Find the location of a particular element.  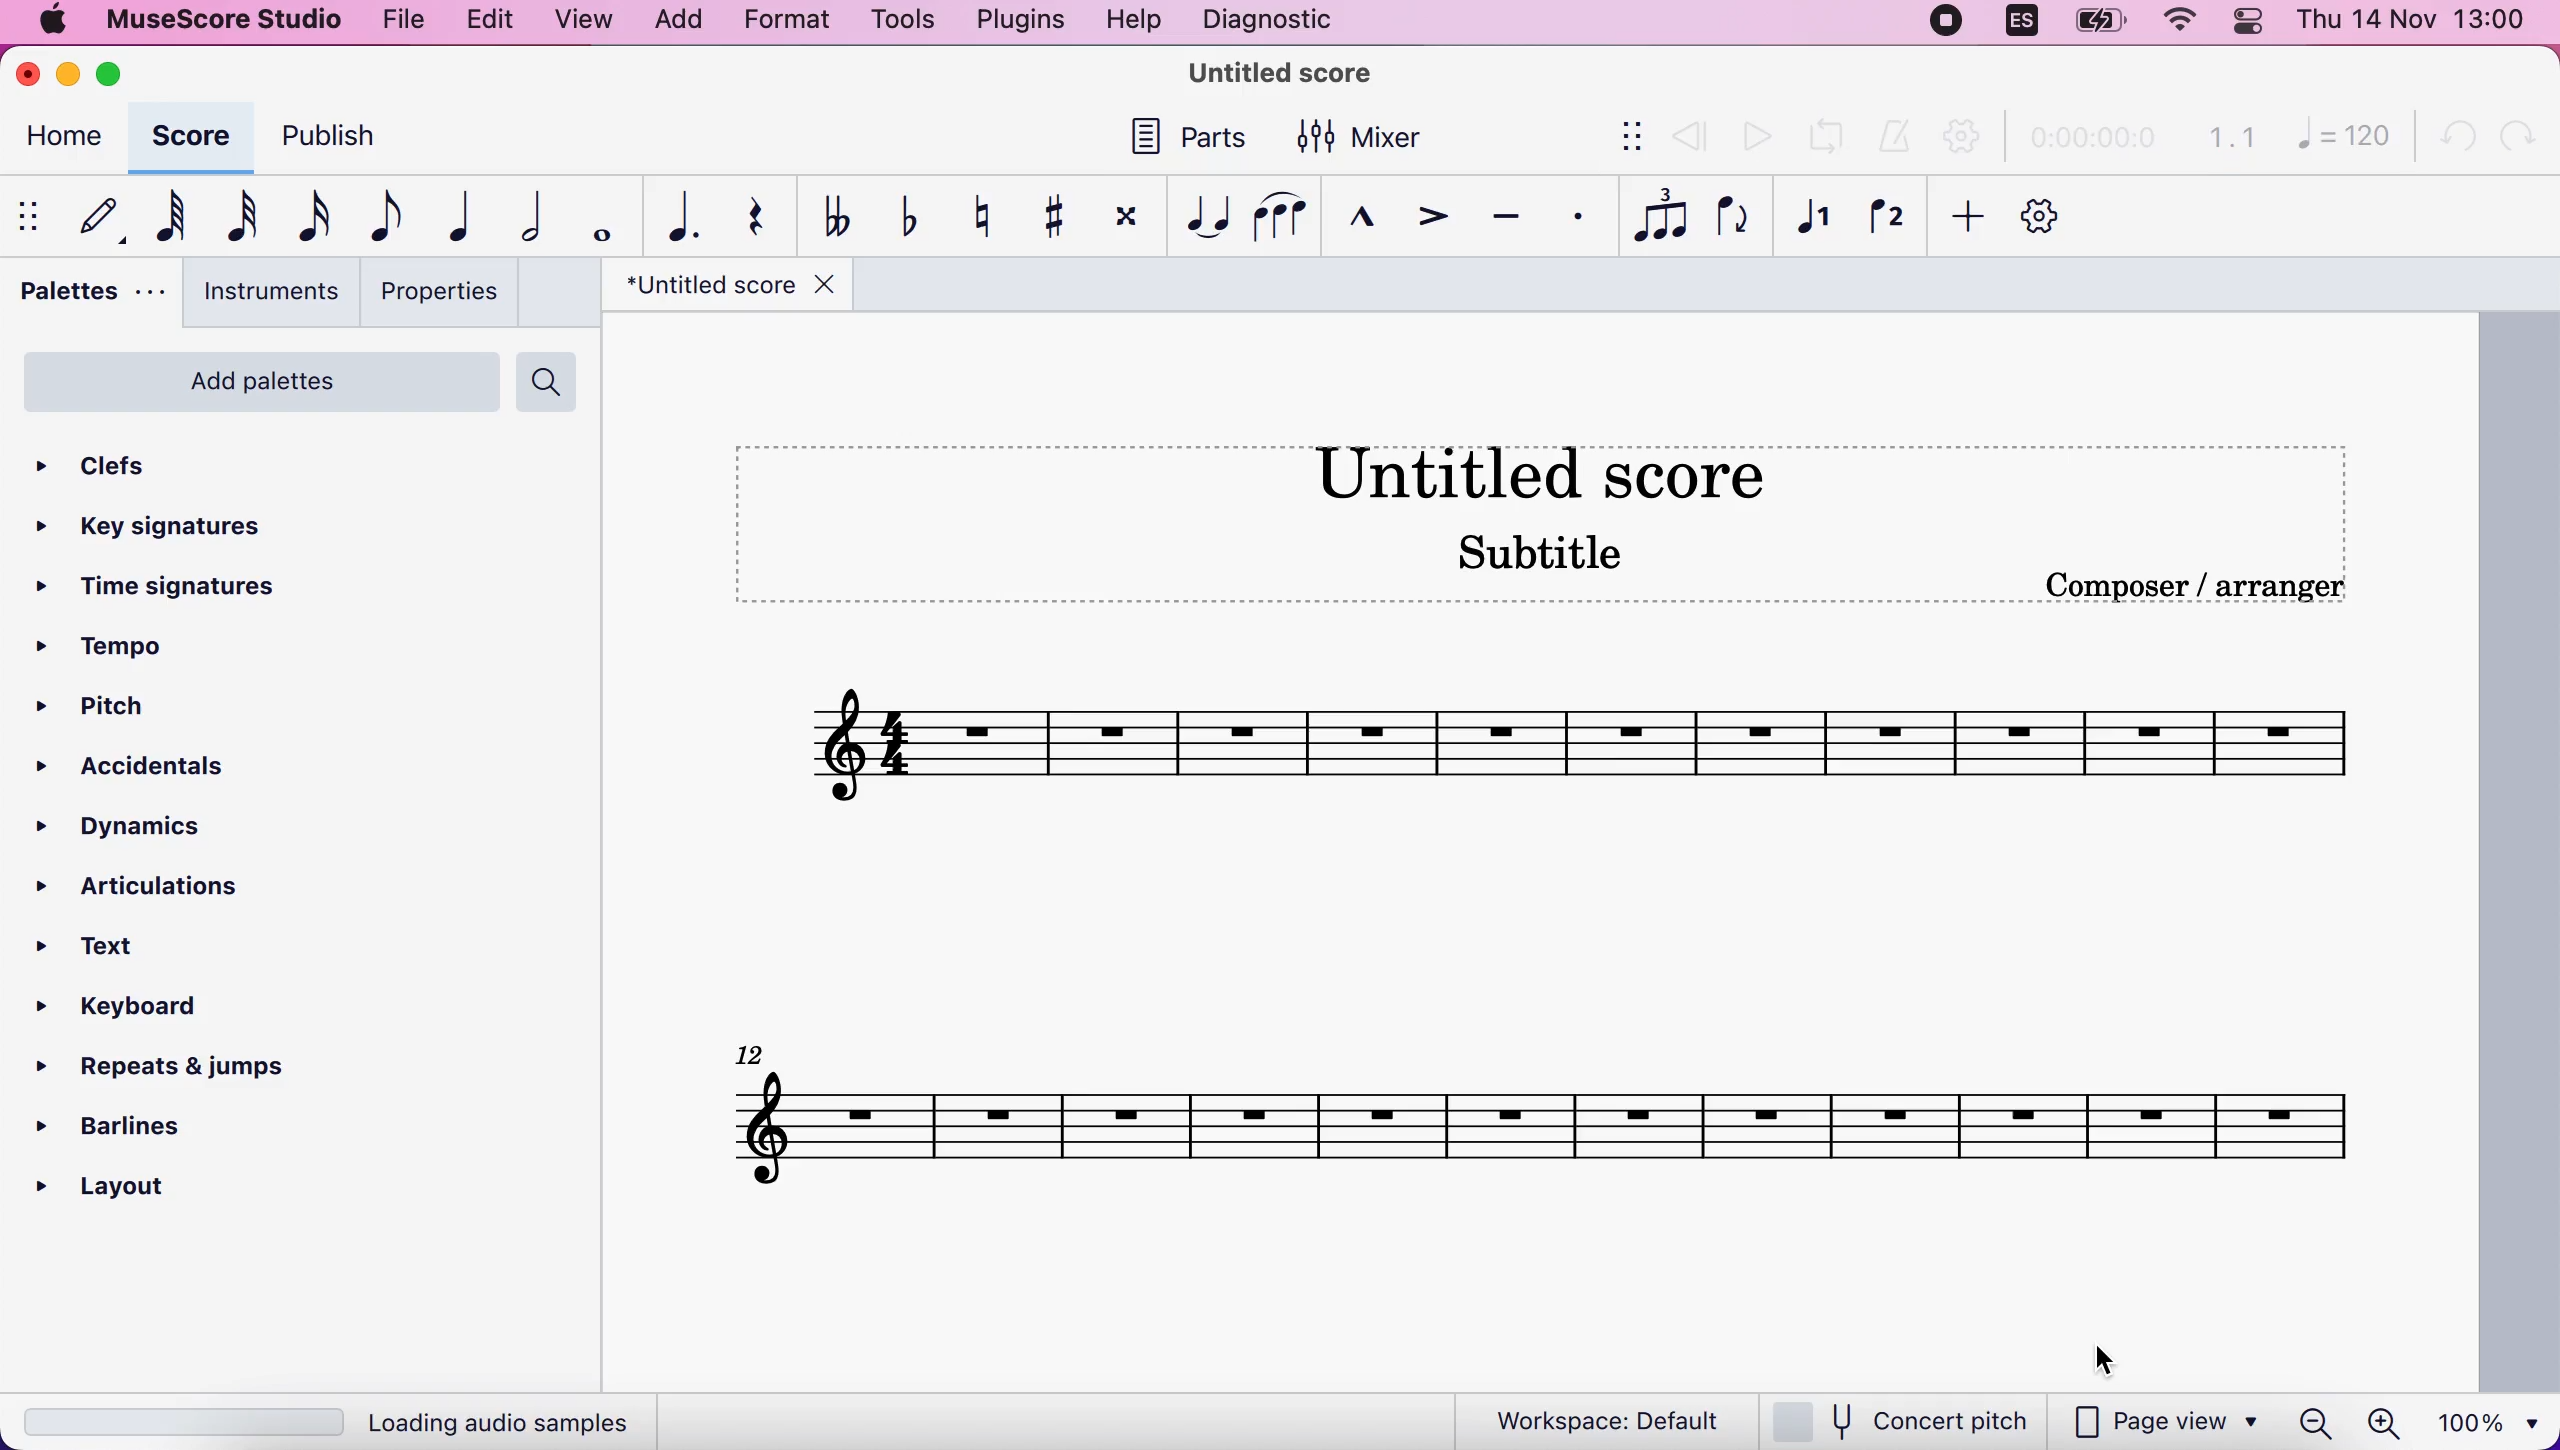

format is located at coordinates (790, 23).